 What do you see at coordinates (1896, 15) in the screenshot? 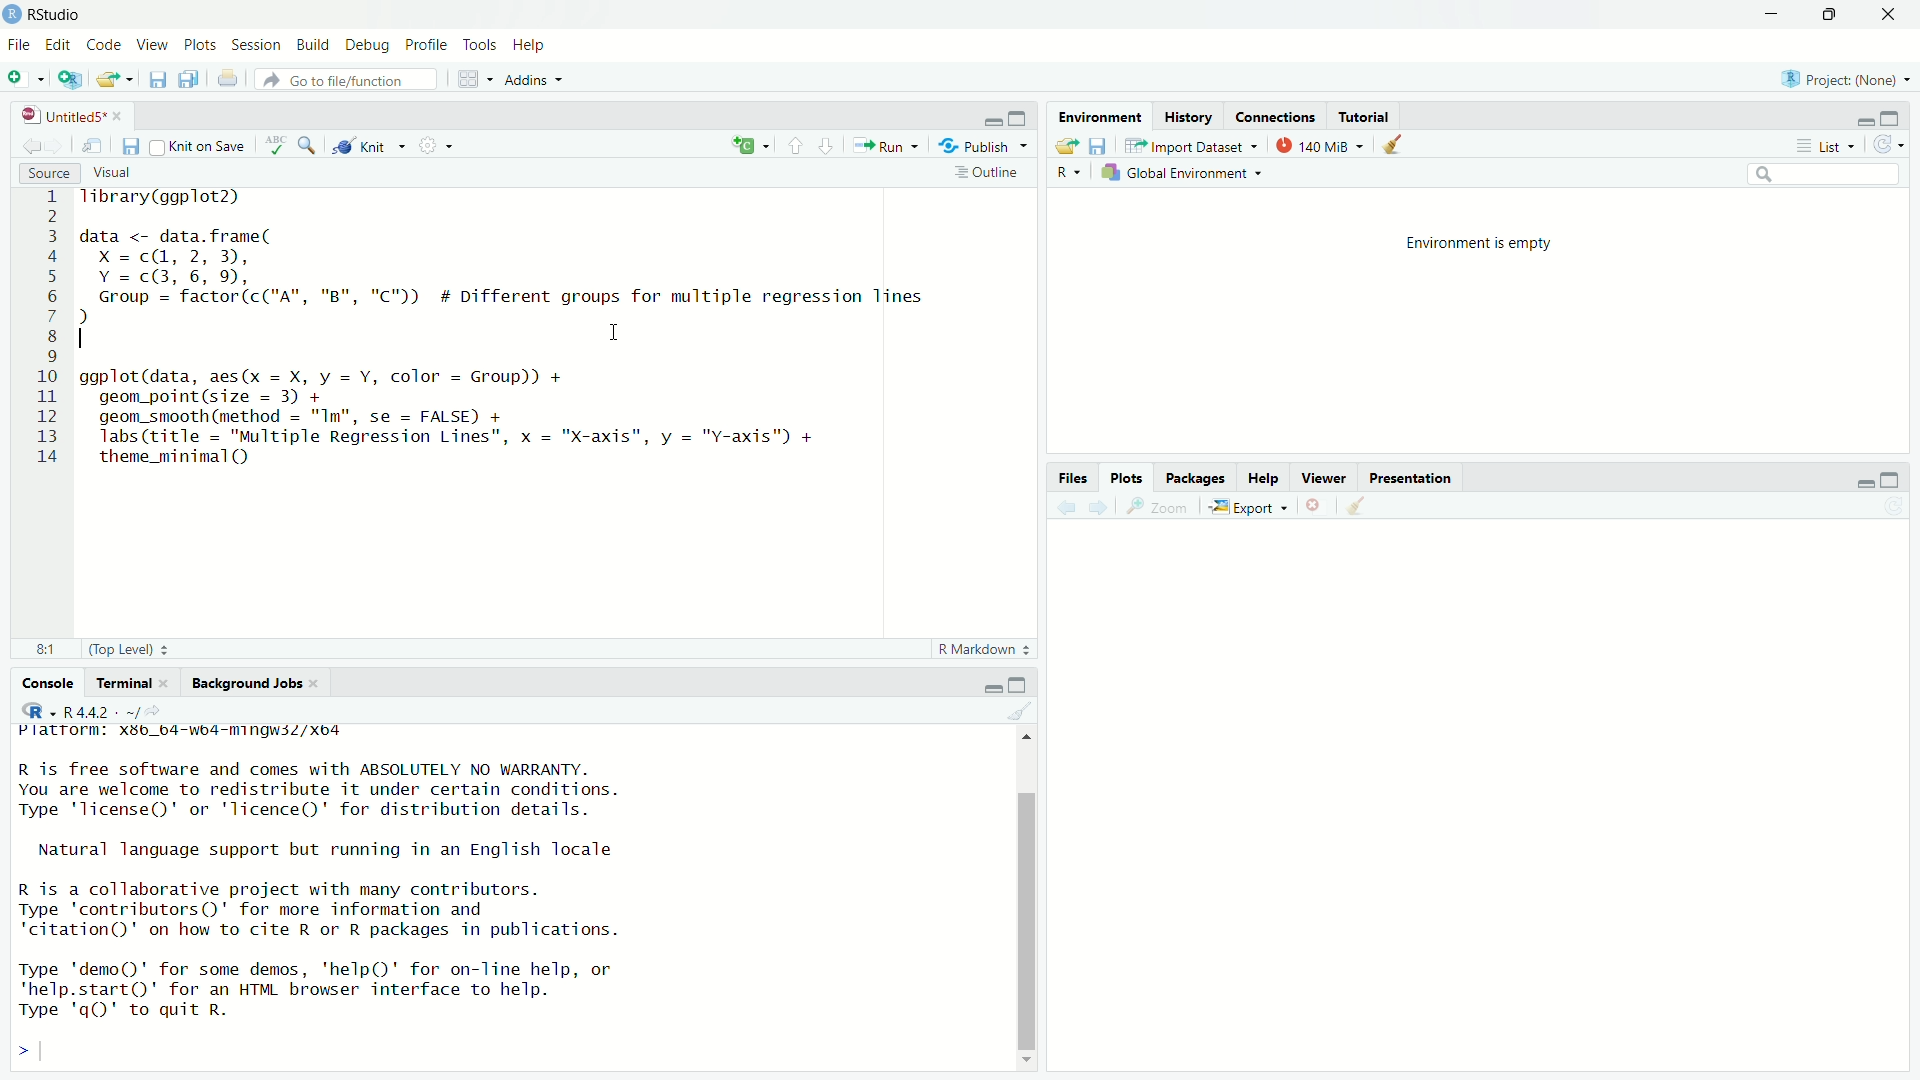
I see `close` at bounding box center [1896, 15].